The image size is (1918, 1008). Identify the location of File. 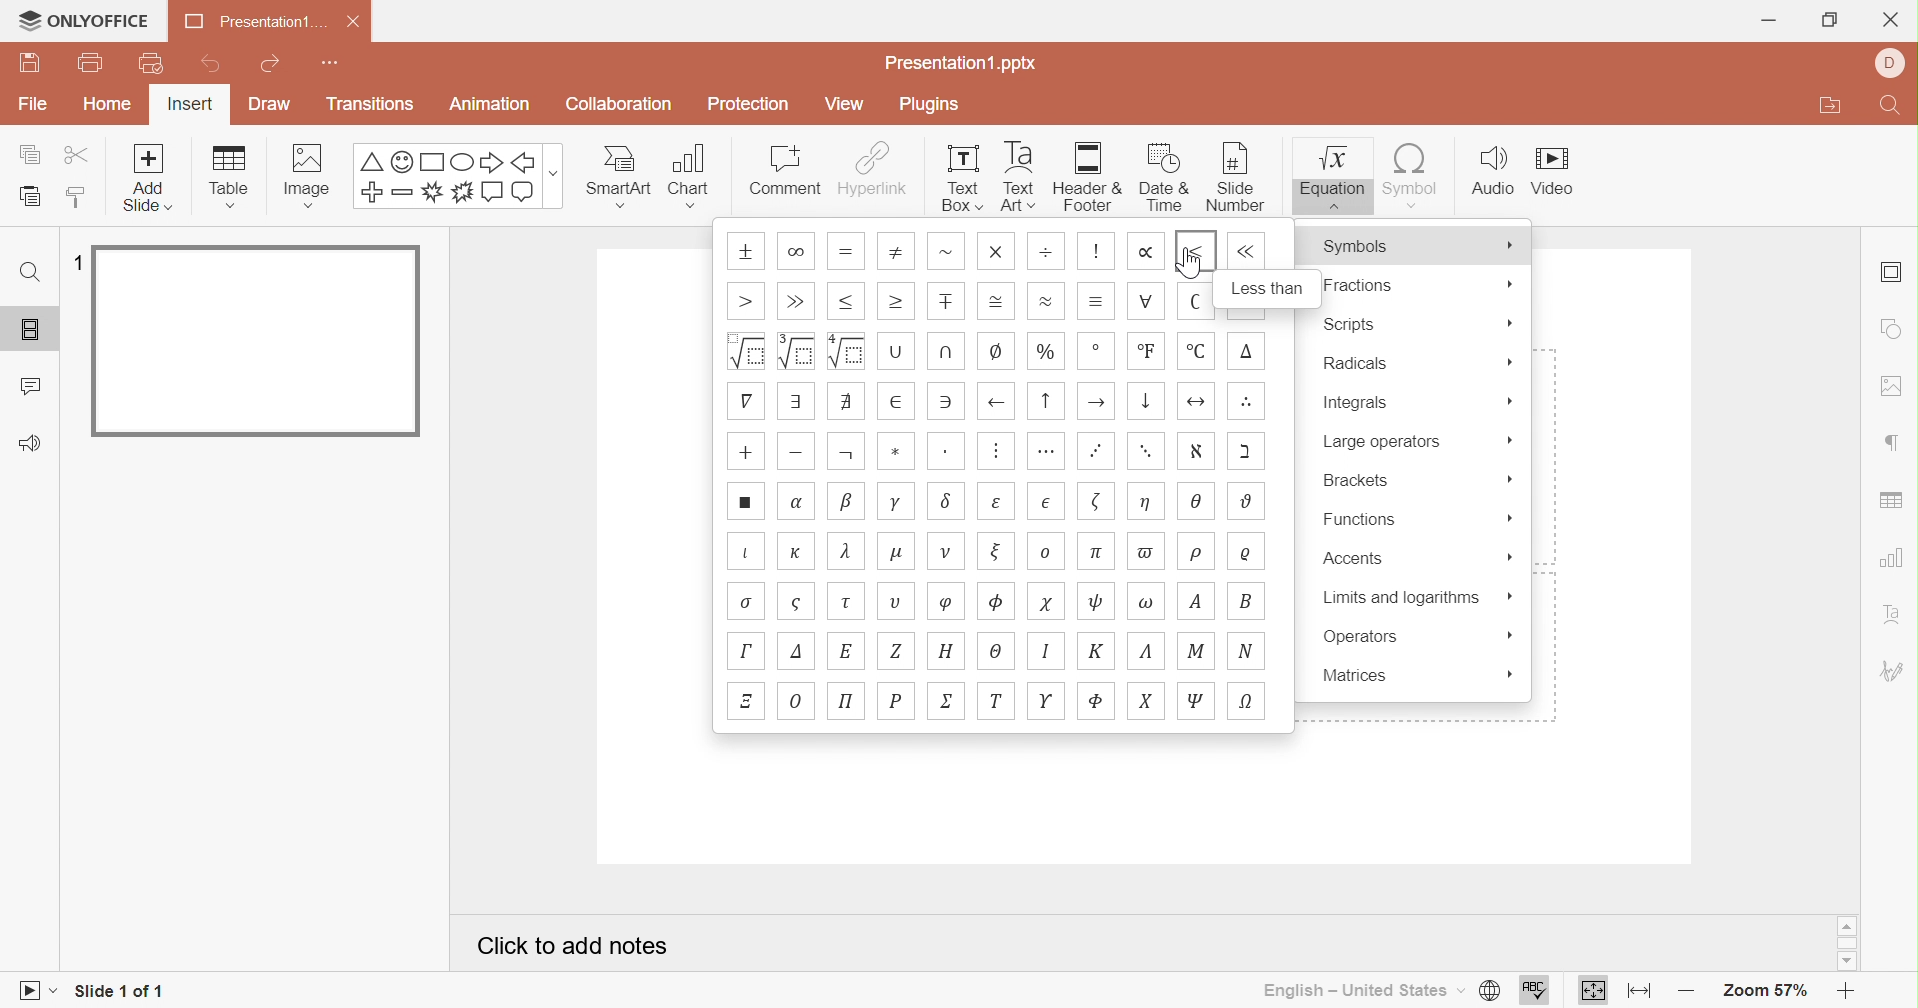
(35, 107).